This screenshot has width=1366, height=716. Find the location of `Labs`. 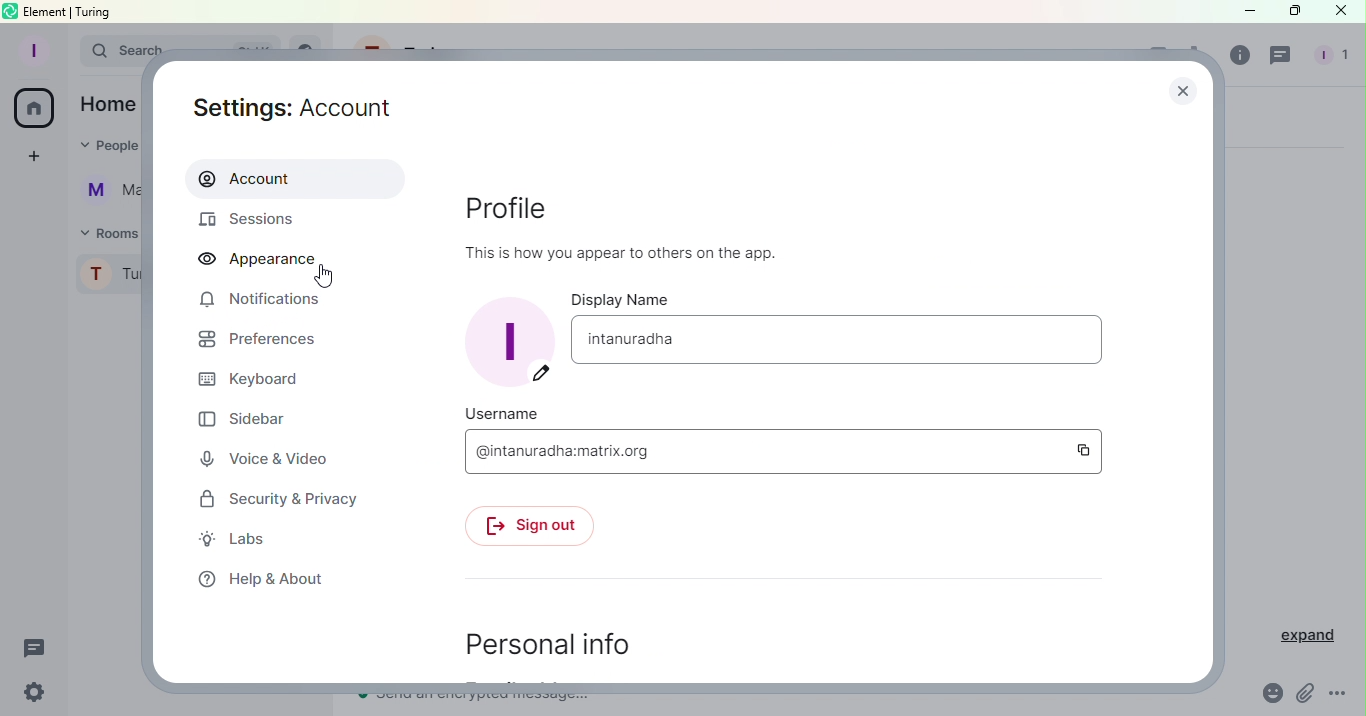

Labs is located at coordinates (236, 539).